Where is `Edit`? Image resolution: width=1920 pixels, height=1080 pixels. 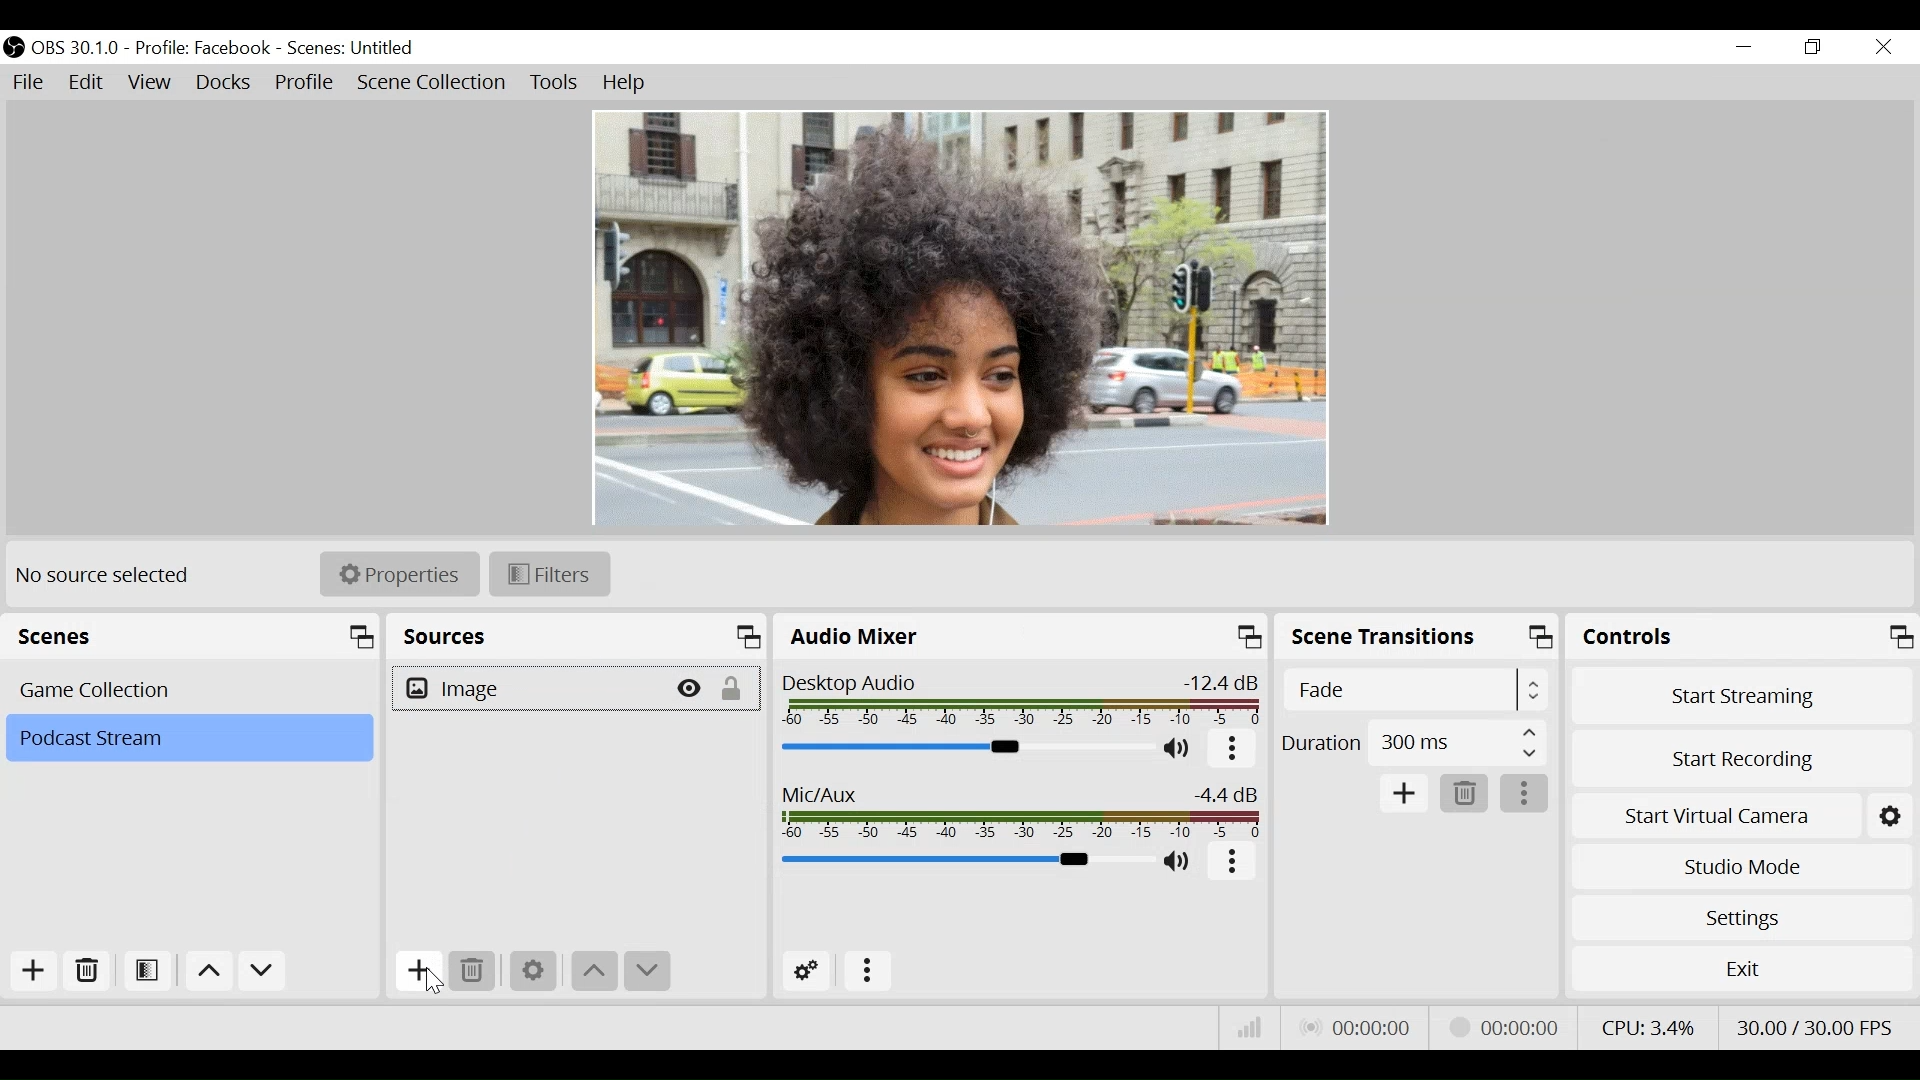
Edit is located at coordinates (88, 83).